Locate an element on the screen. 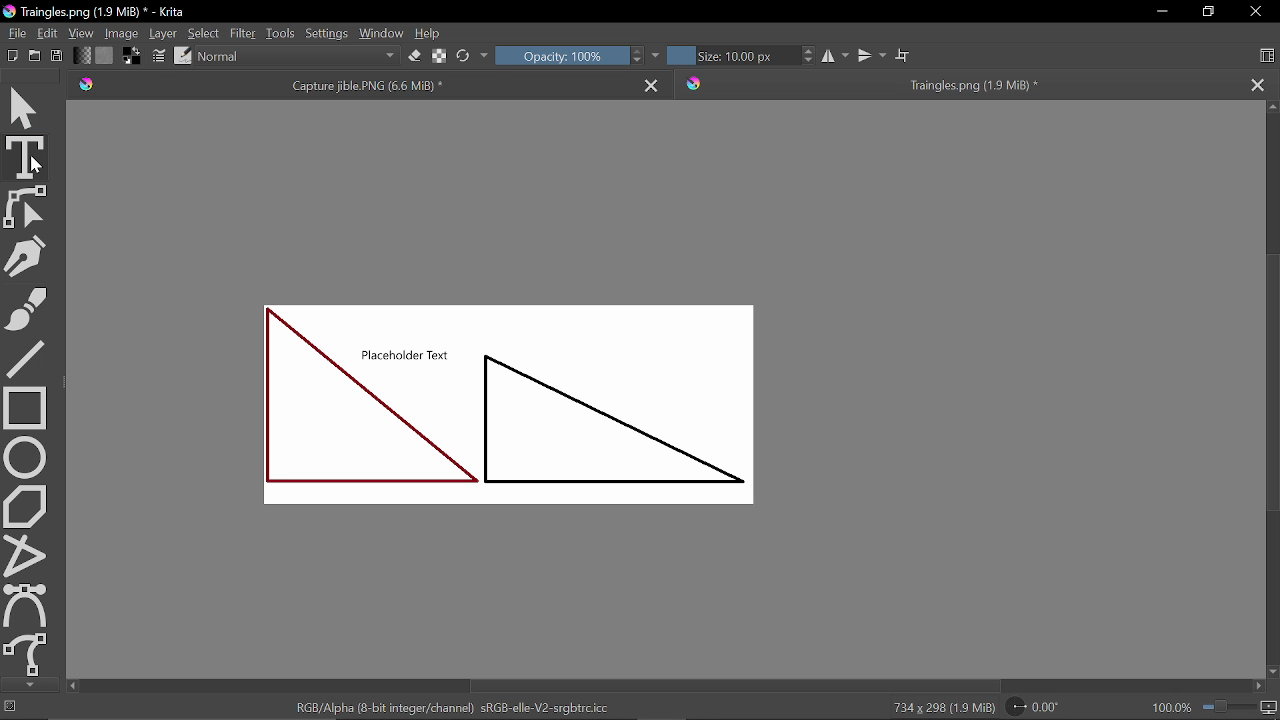 Image resolution: width=1280 pixels, height=720 pixels. Freehand path tool is located at coordinates (28, 653).